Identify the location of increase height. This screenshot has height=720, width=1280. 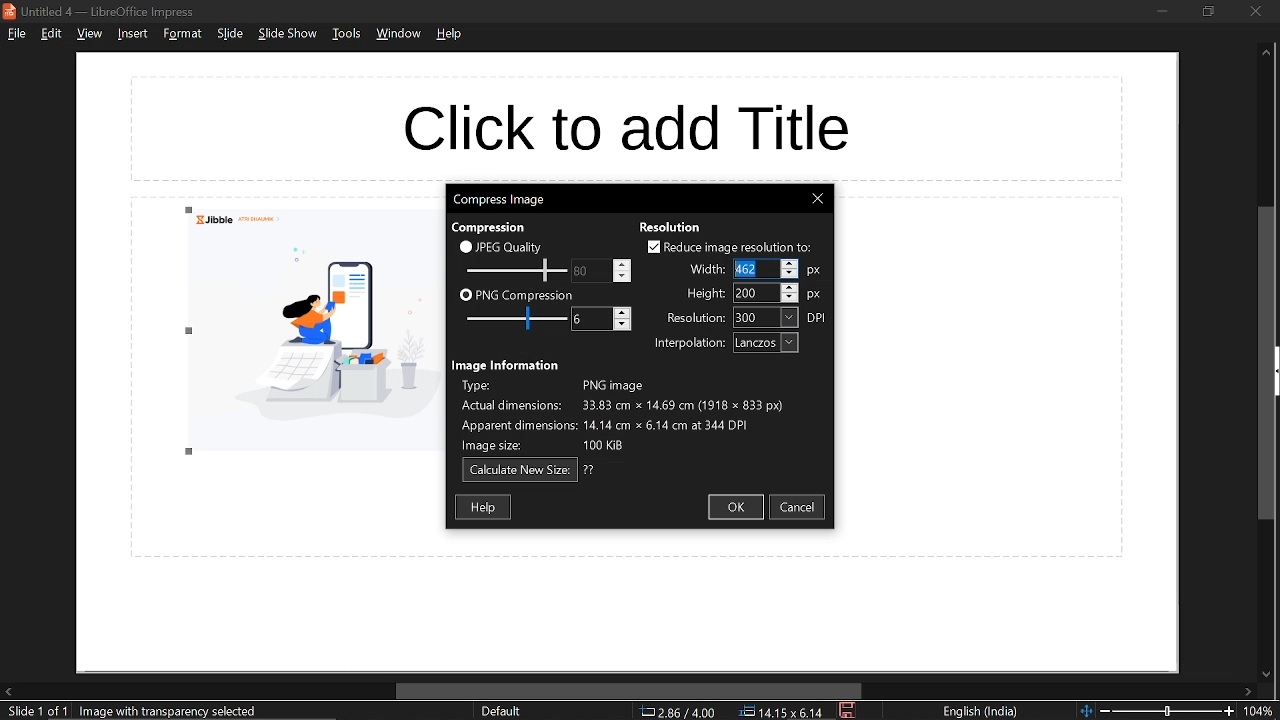
(789, 286).